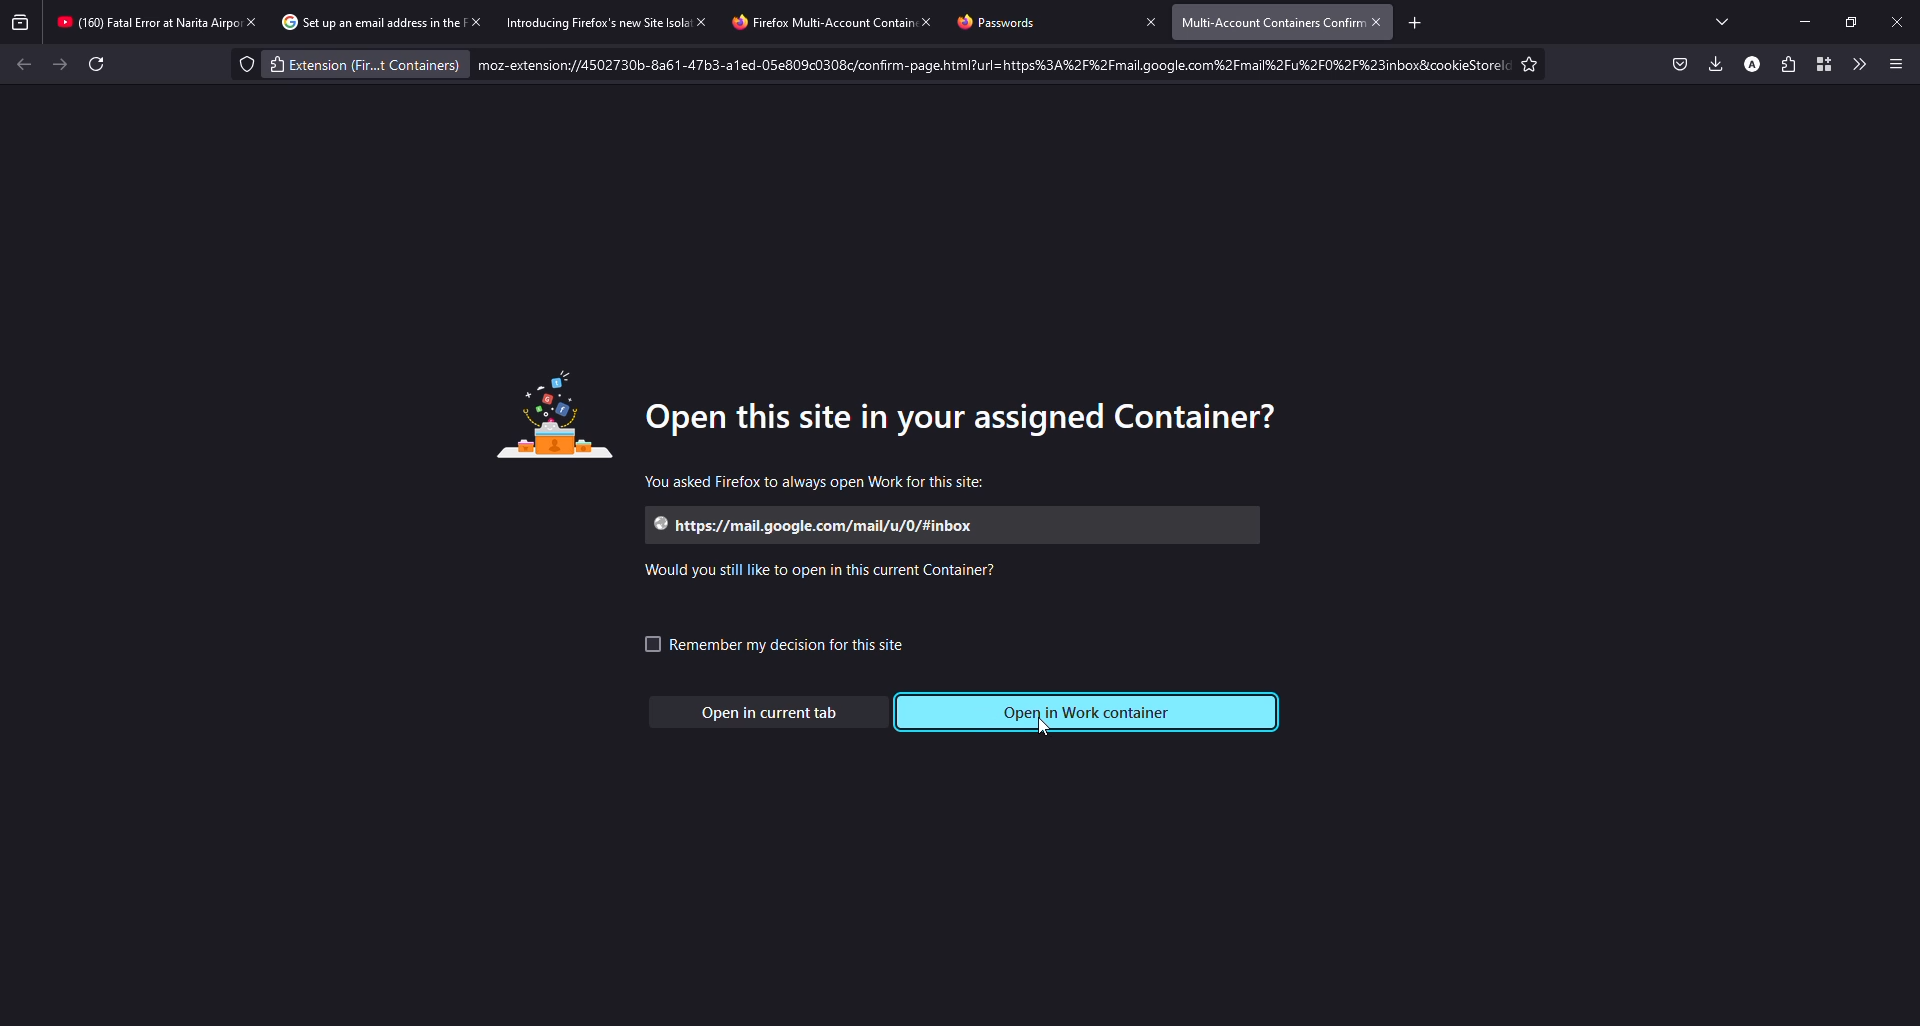  Describe the element at coordinates (925, 21) in the screenshot. I see `close` at that location.